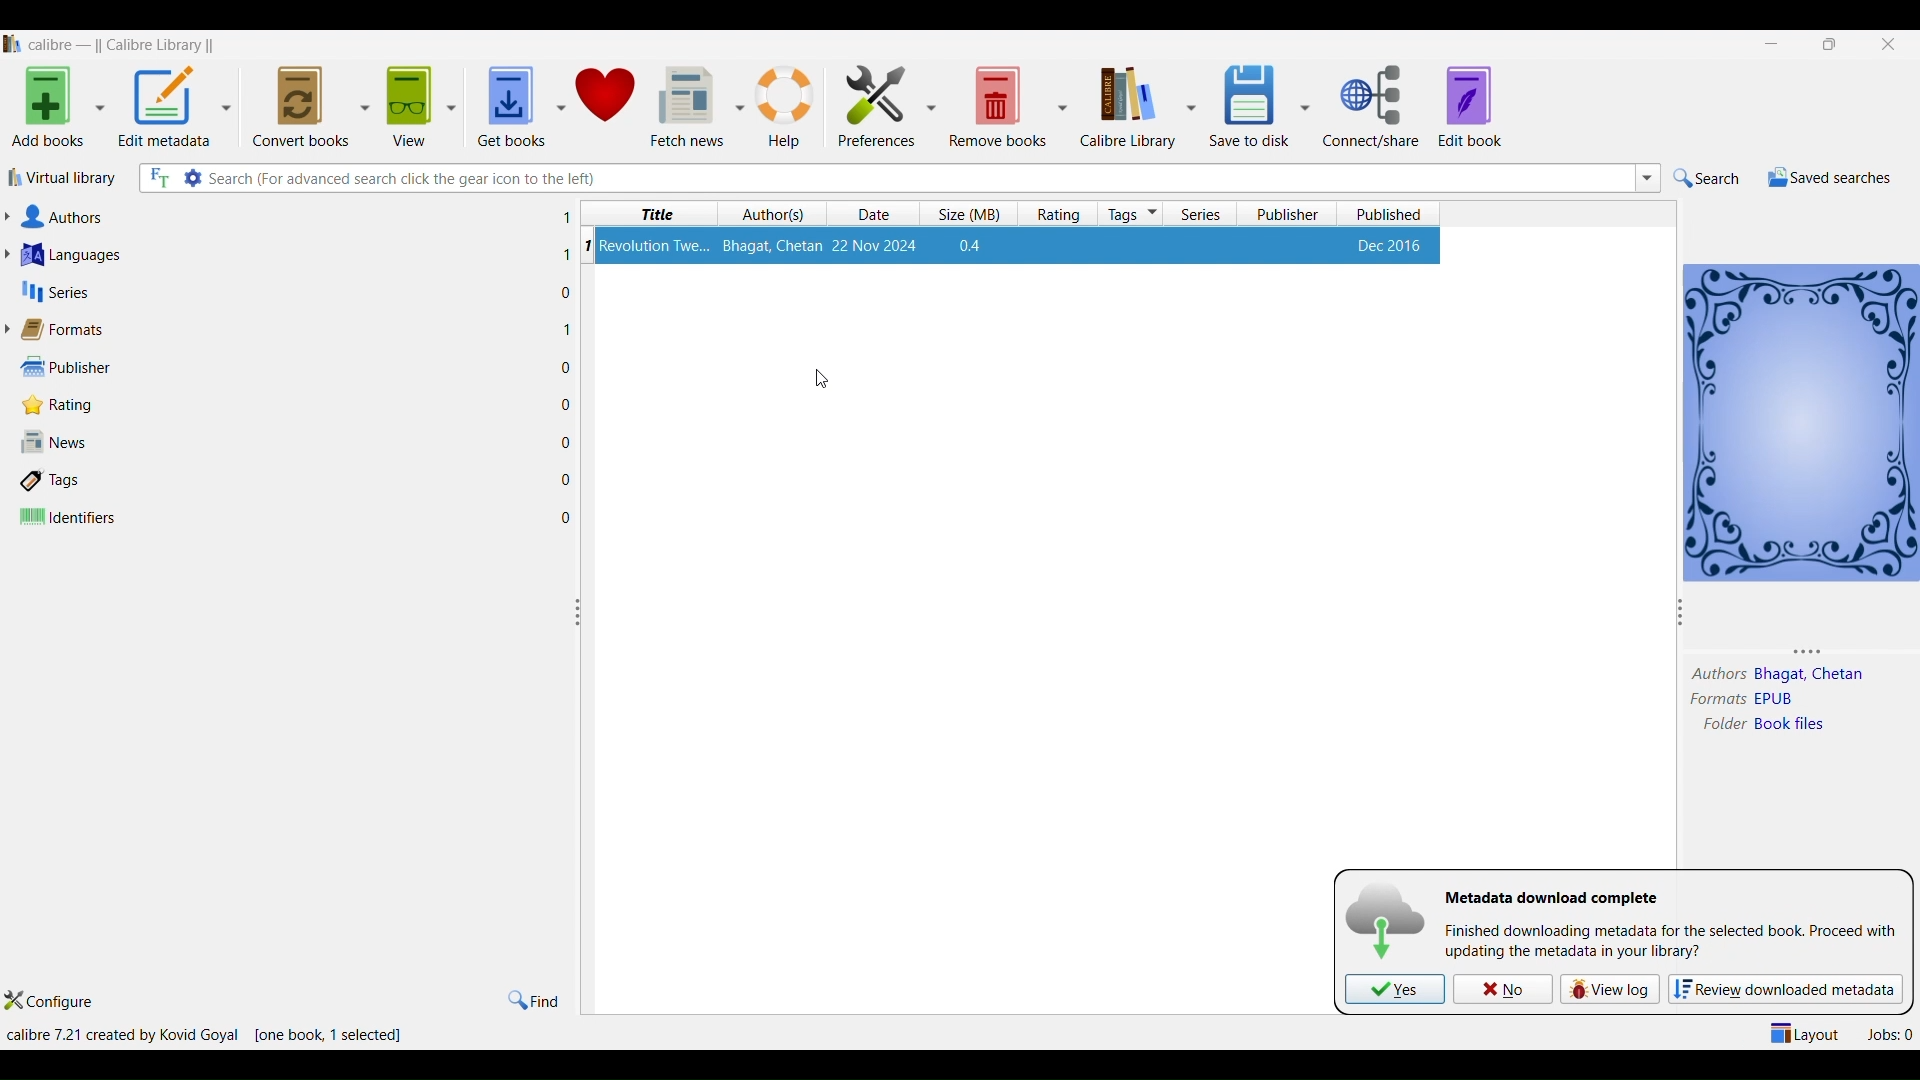  I want to click on full text search , so click(159, 179).